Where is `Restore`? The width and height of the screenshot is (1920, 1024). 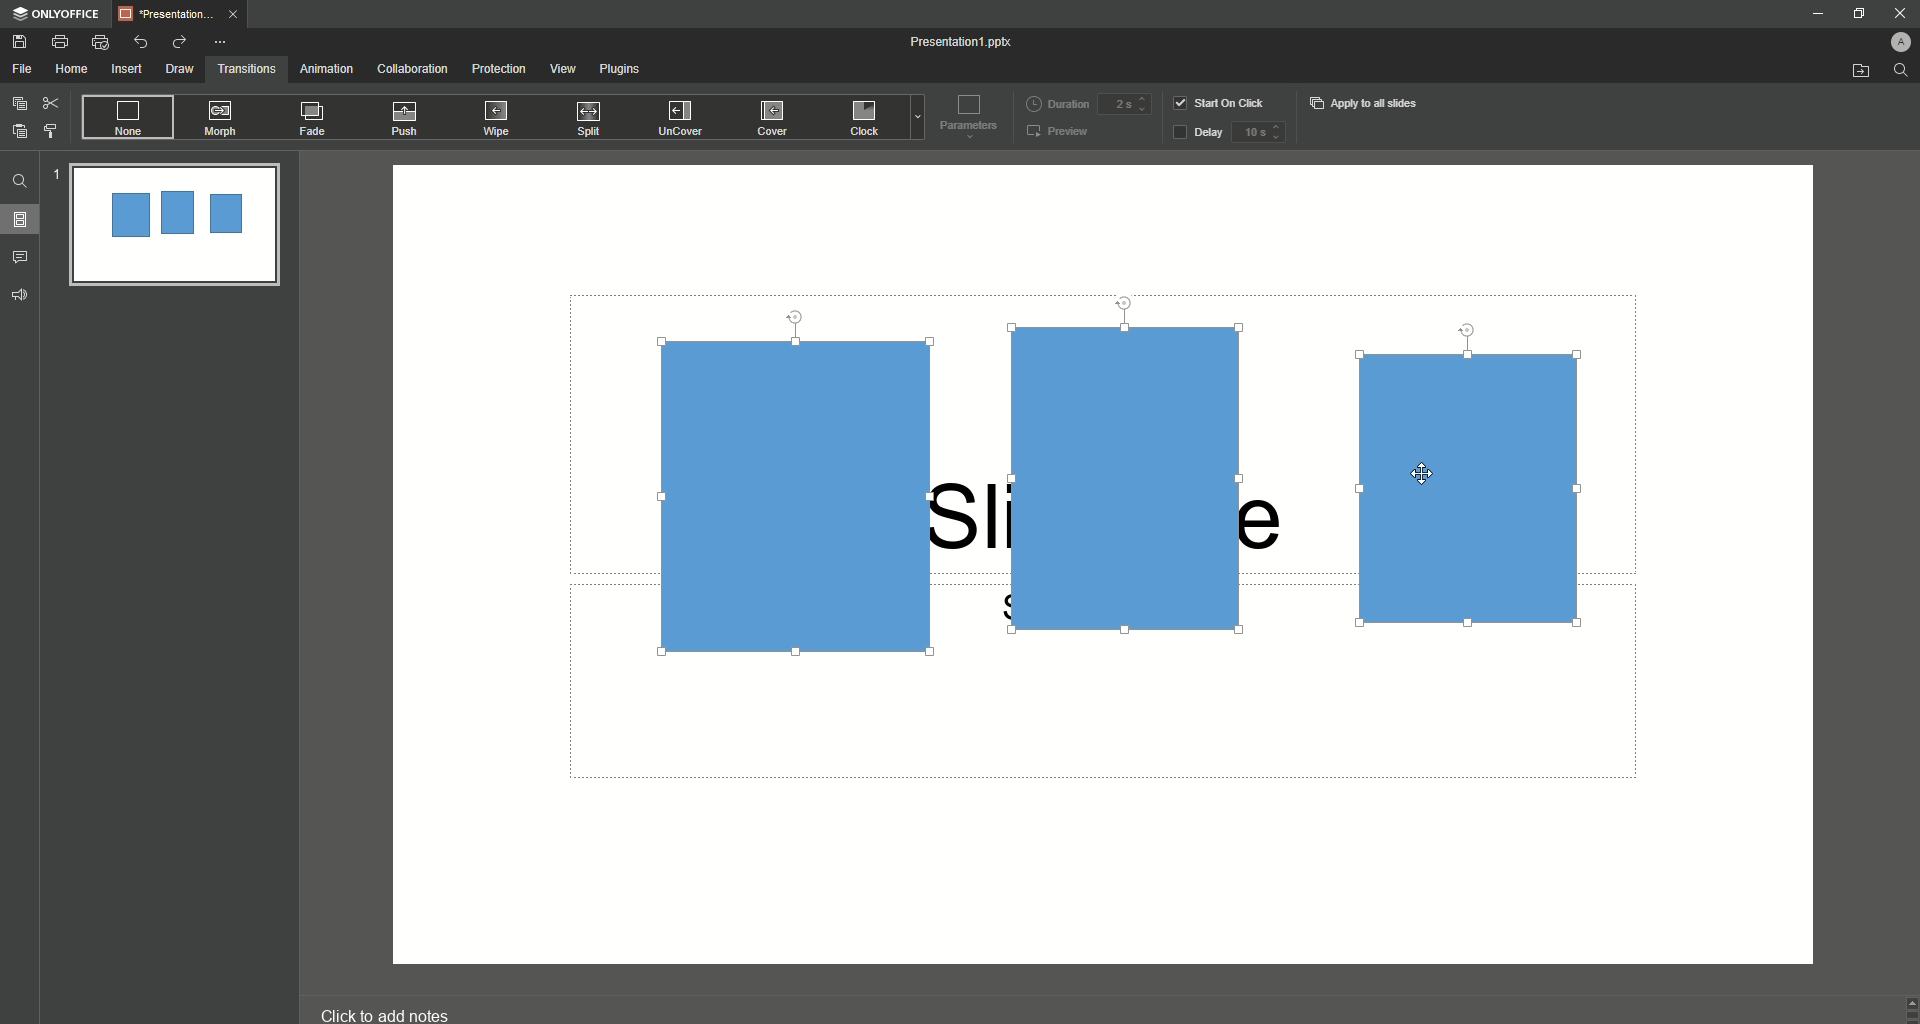 Restore is located at coordinates (1854, 14).